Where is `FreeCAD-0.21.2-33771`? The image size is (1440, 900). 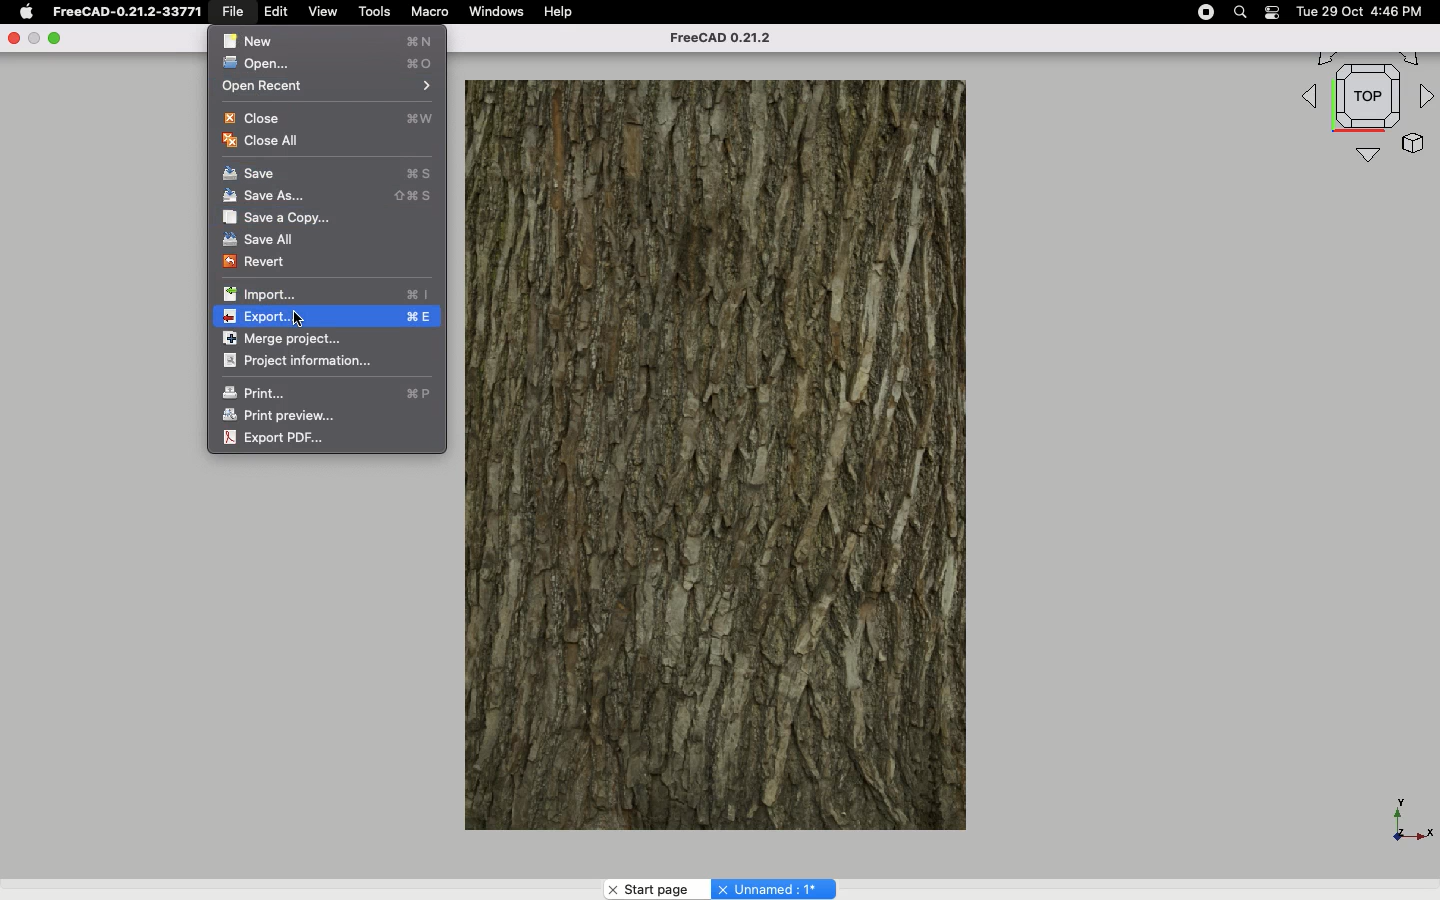
FreeCAD-0.21.2-33771 is located at coordinates (125, 12).